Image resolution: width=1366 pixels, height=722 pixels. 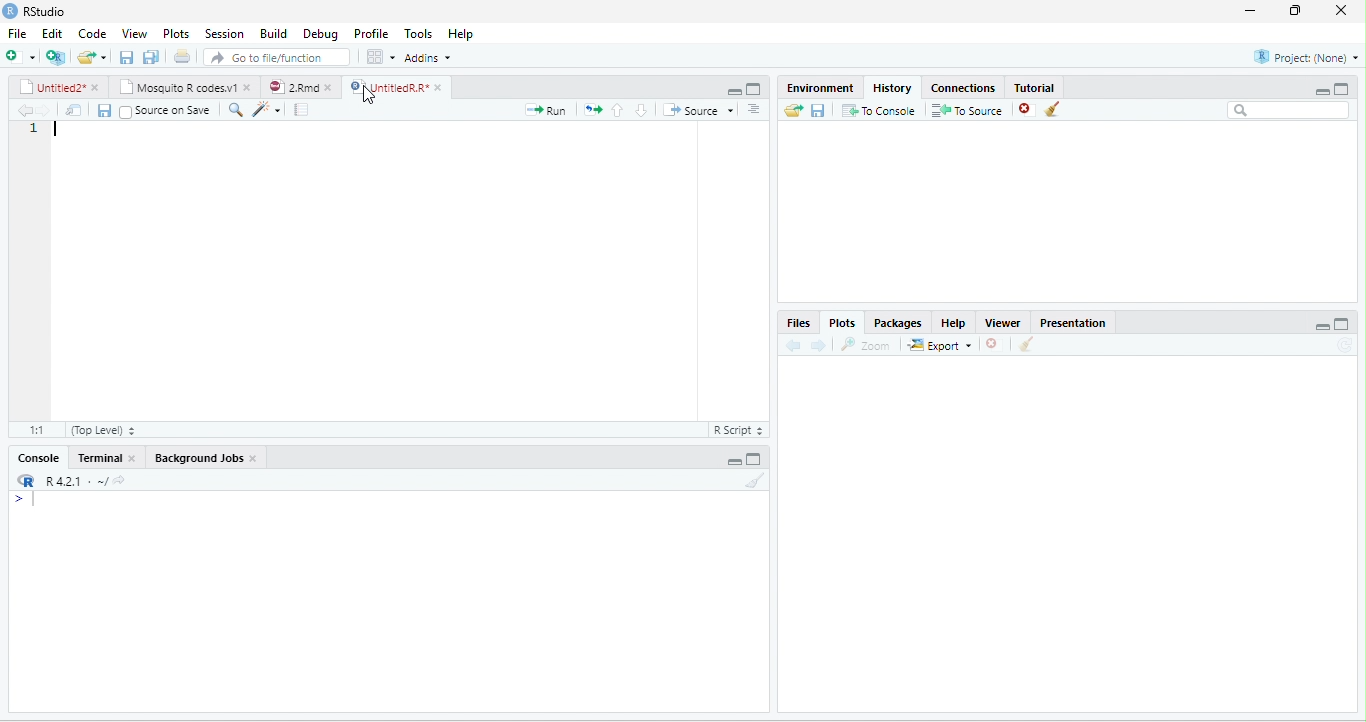 What do you see at coordinates (169, 109) in the screenshot?
I see `source on save` at bounding box center [169, 109].